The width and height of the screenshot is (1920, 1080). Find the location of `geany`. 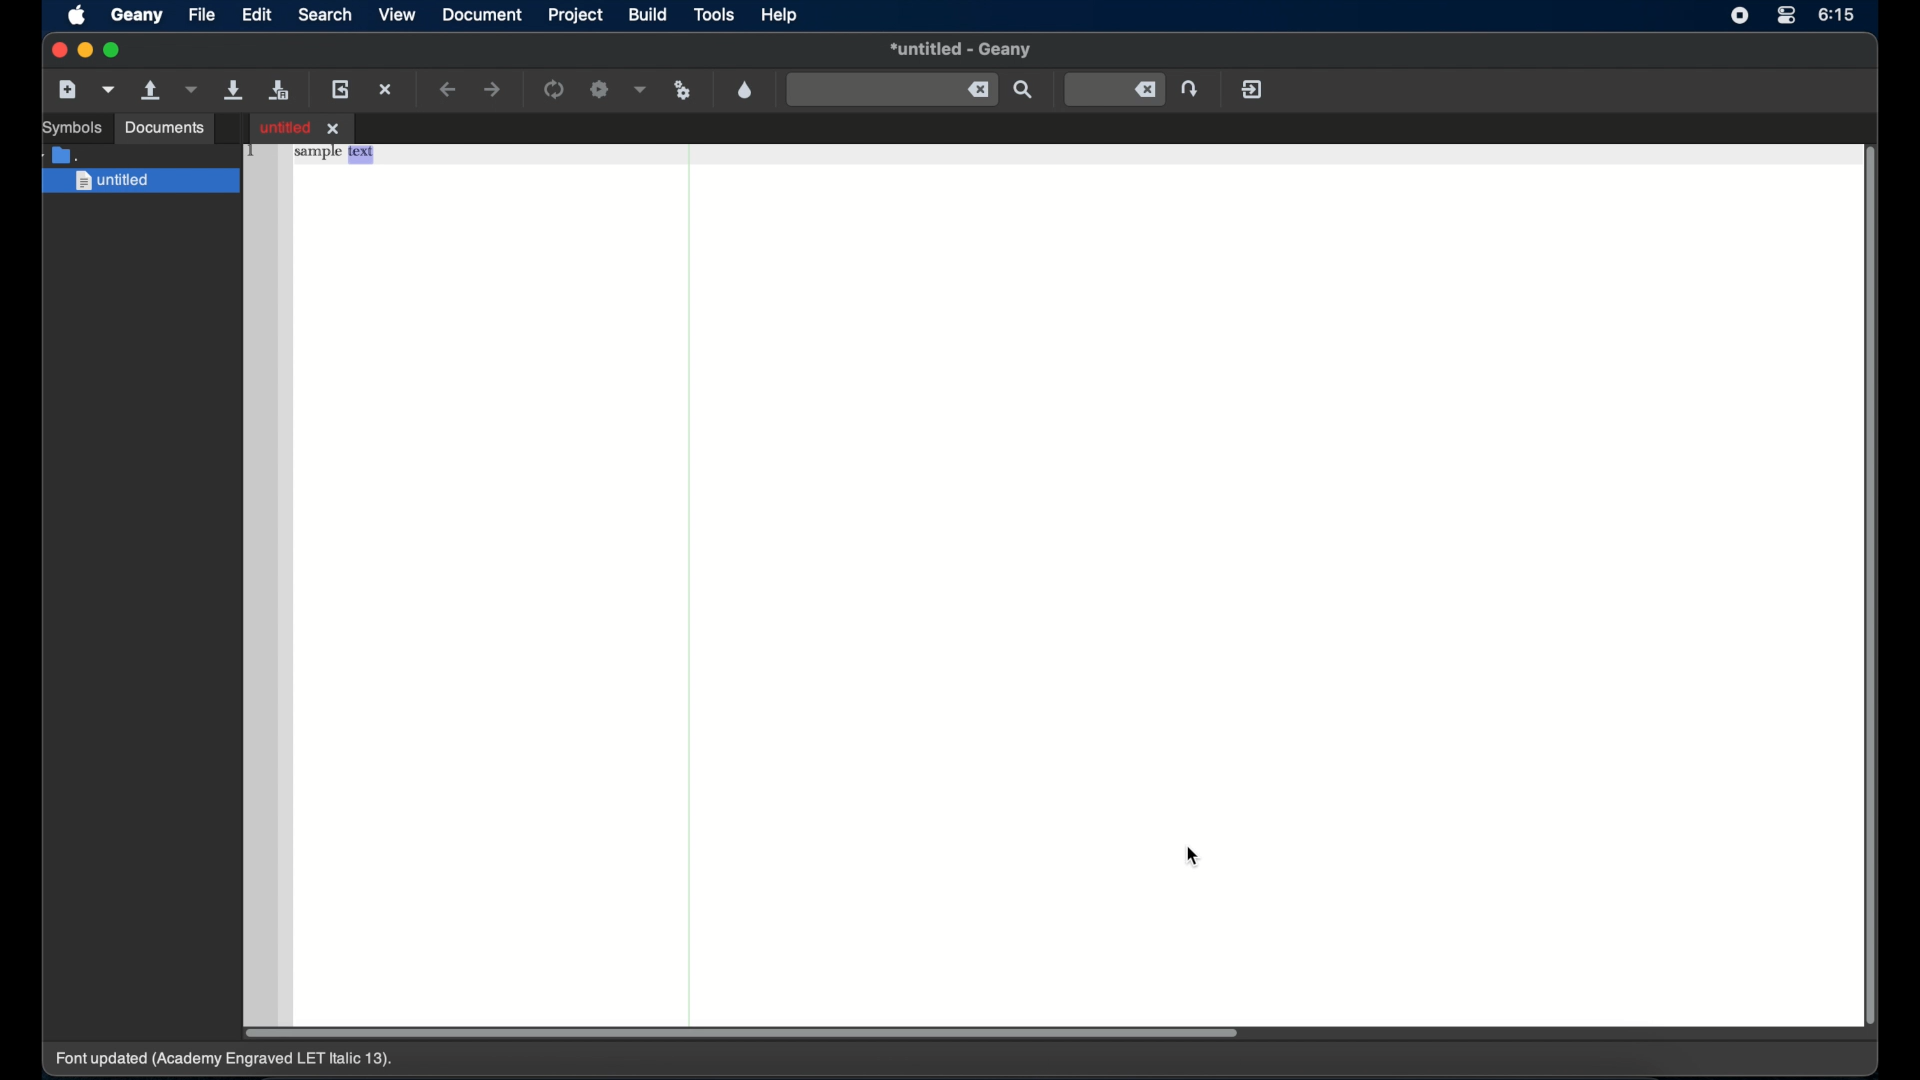

geany is located at coordinates (137, 16).